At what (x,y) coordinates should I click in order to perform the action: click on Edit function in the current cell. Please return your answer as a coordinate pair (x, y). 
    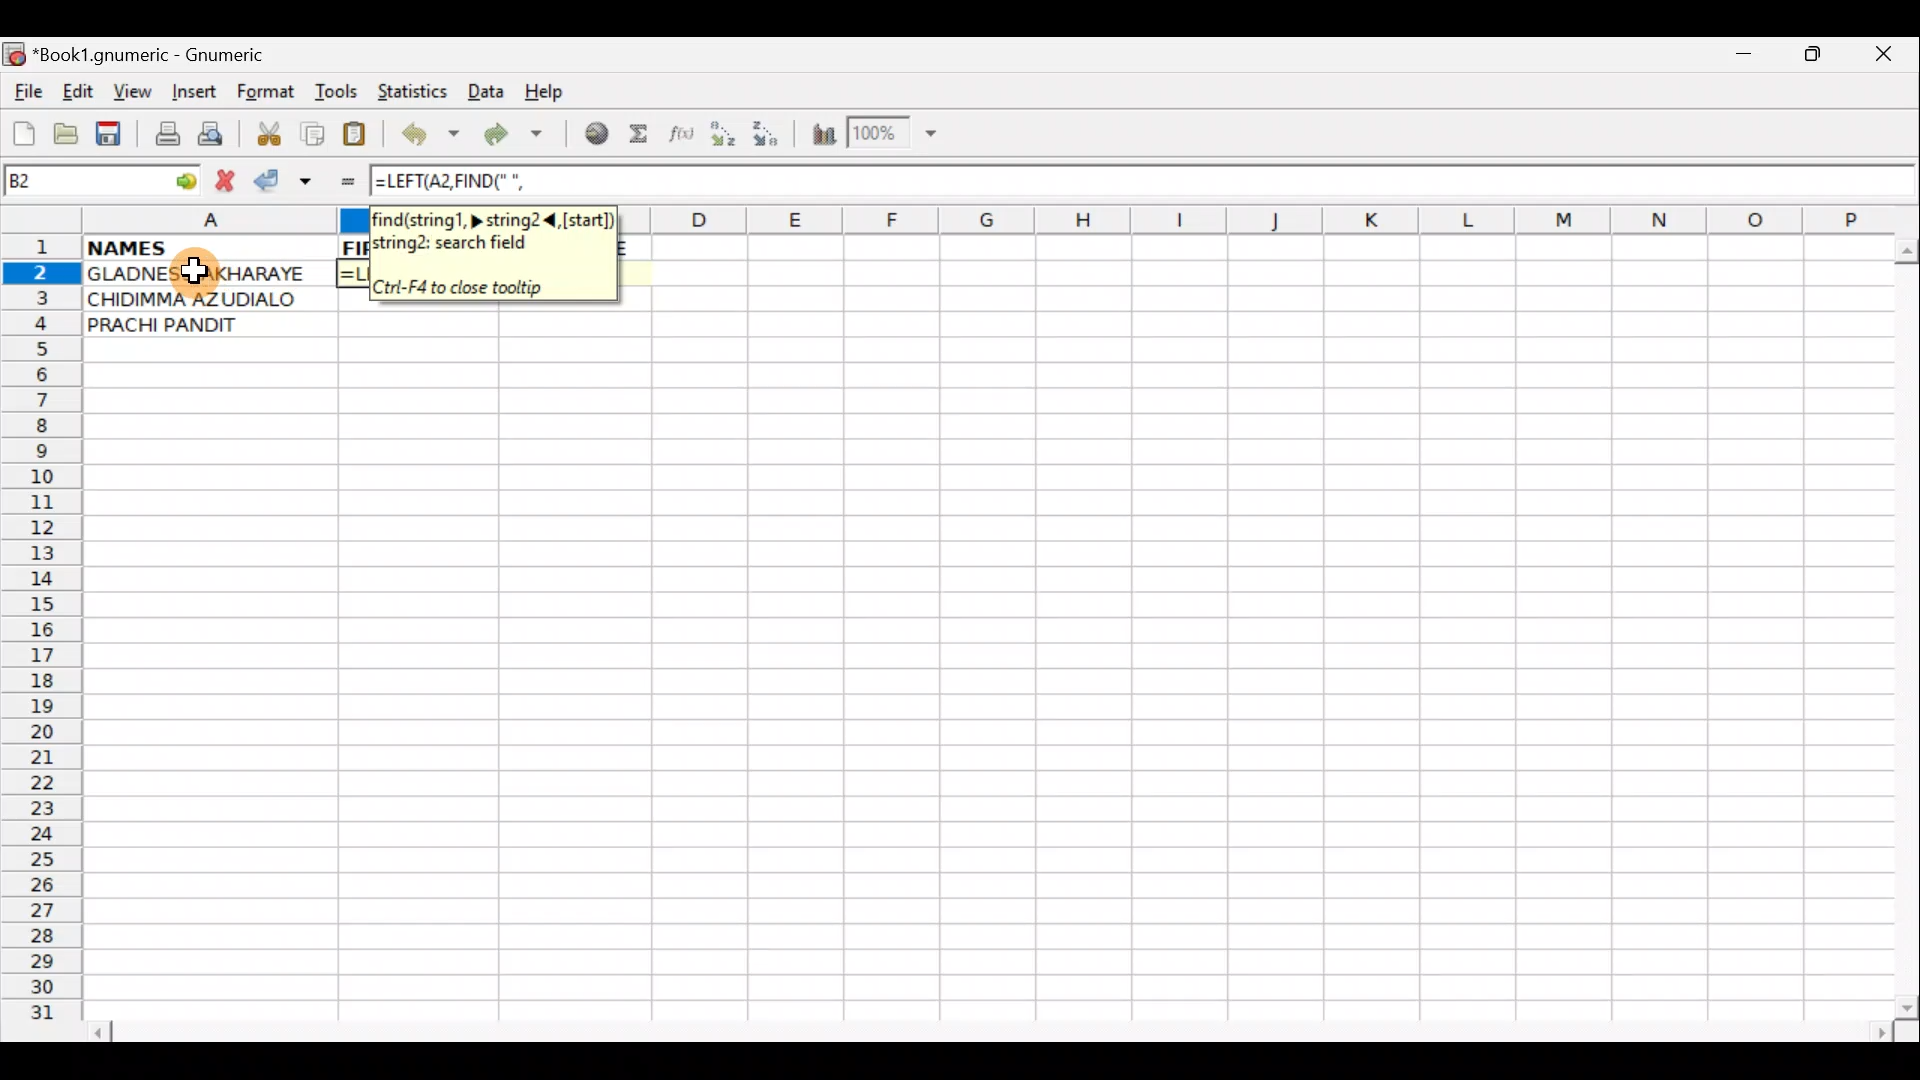
    Looking at the image, I should click on (685, 139).